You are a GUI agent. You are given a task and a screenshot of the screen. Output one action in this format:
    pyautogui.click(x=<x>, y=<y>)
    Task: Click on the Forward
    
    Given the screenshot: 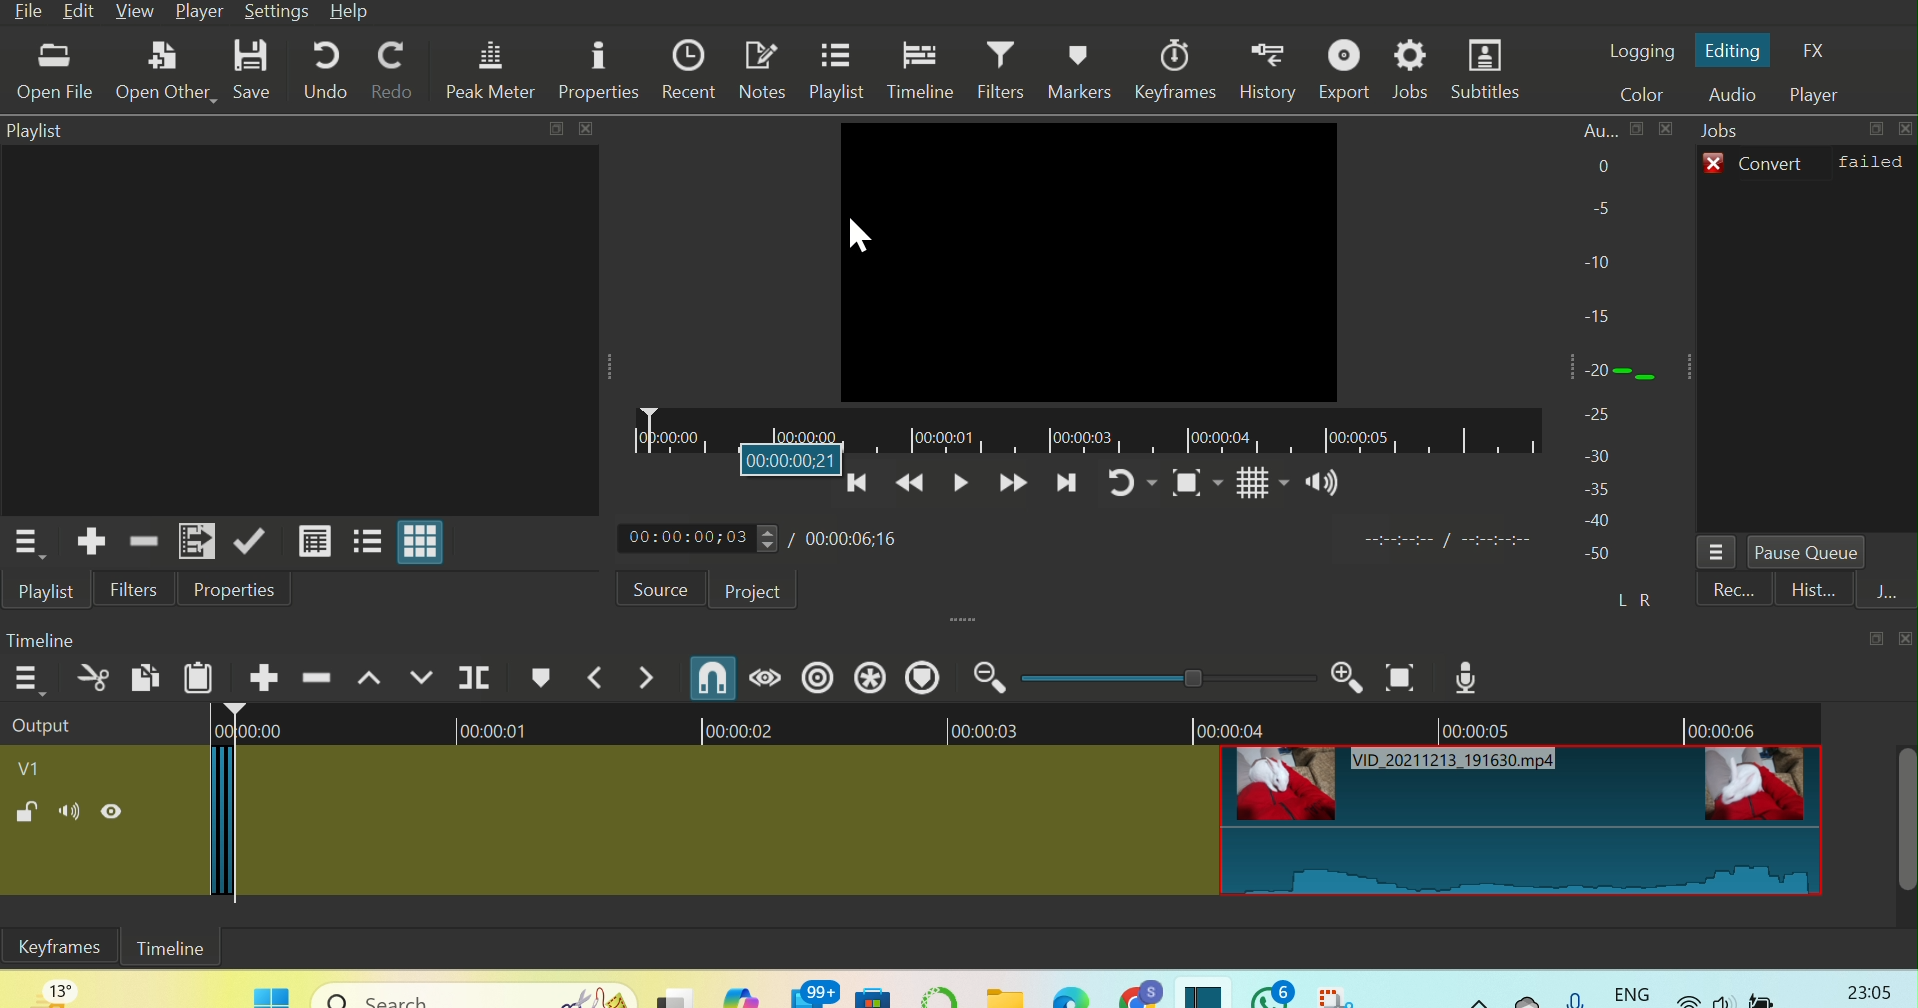 What is the action you would take?
    pyautogui.click(x=1010, y=489)
    